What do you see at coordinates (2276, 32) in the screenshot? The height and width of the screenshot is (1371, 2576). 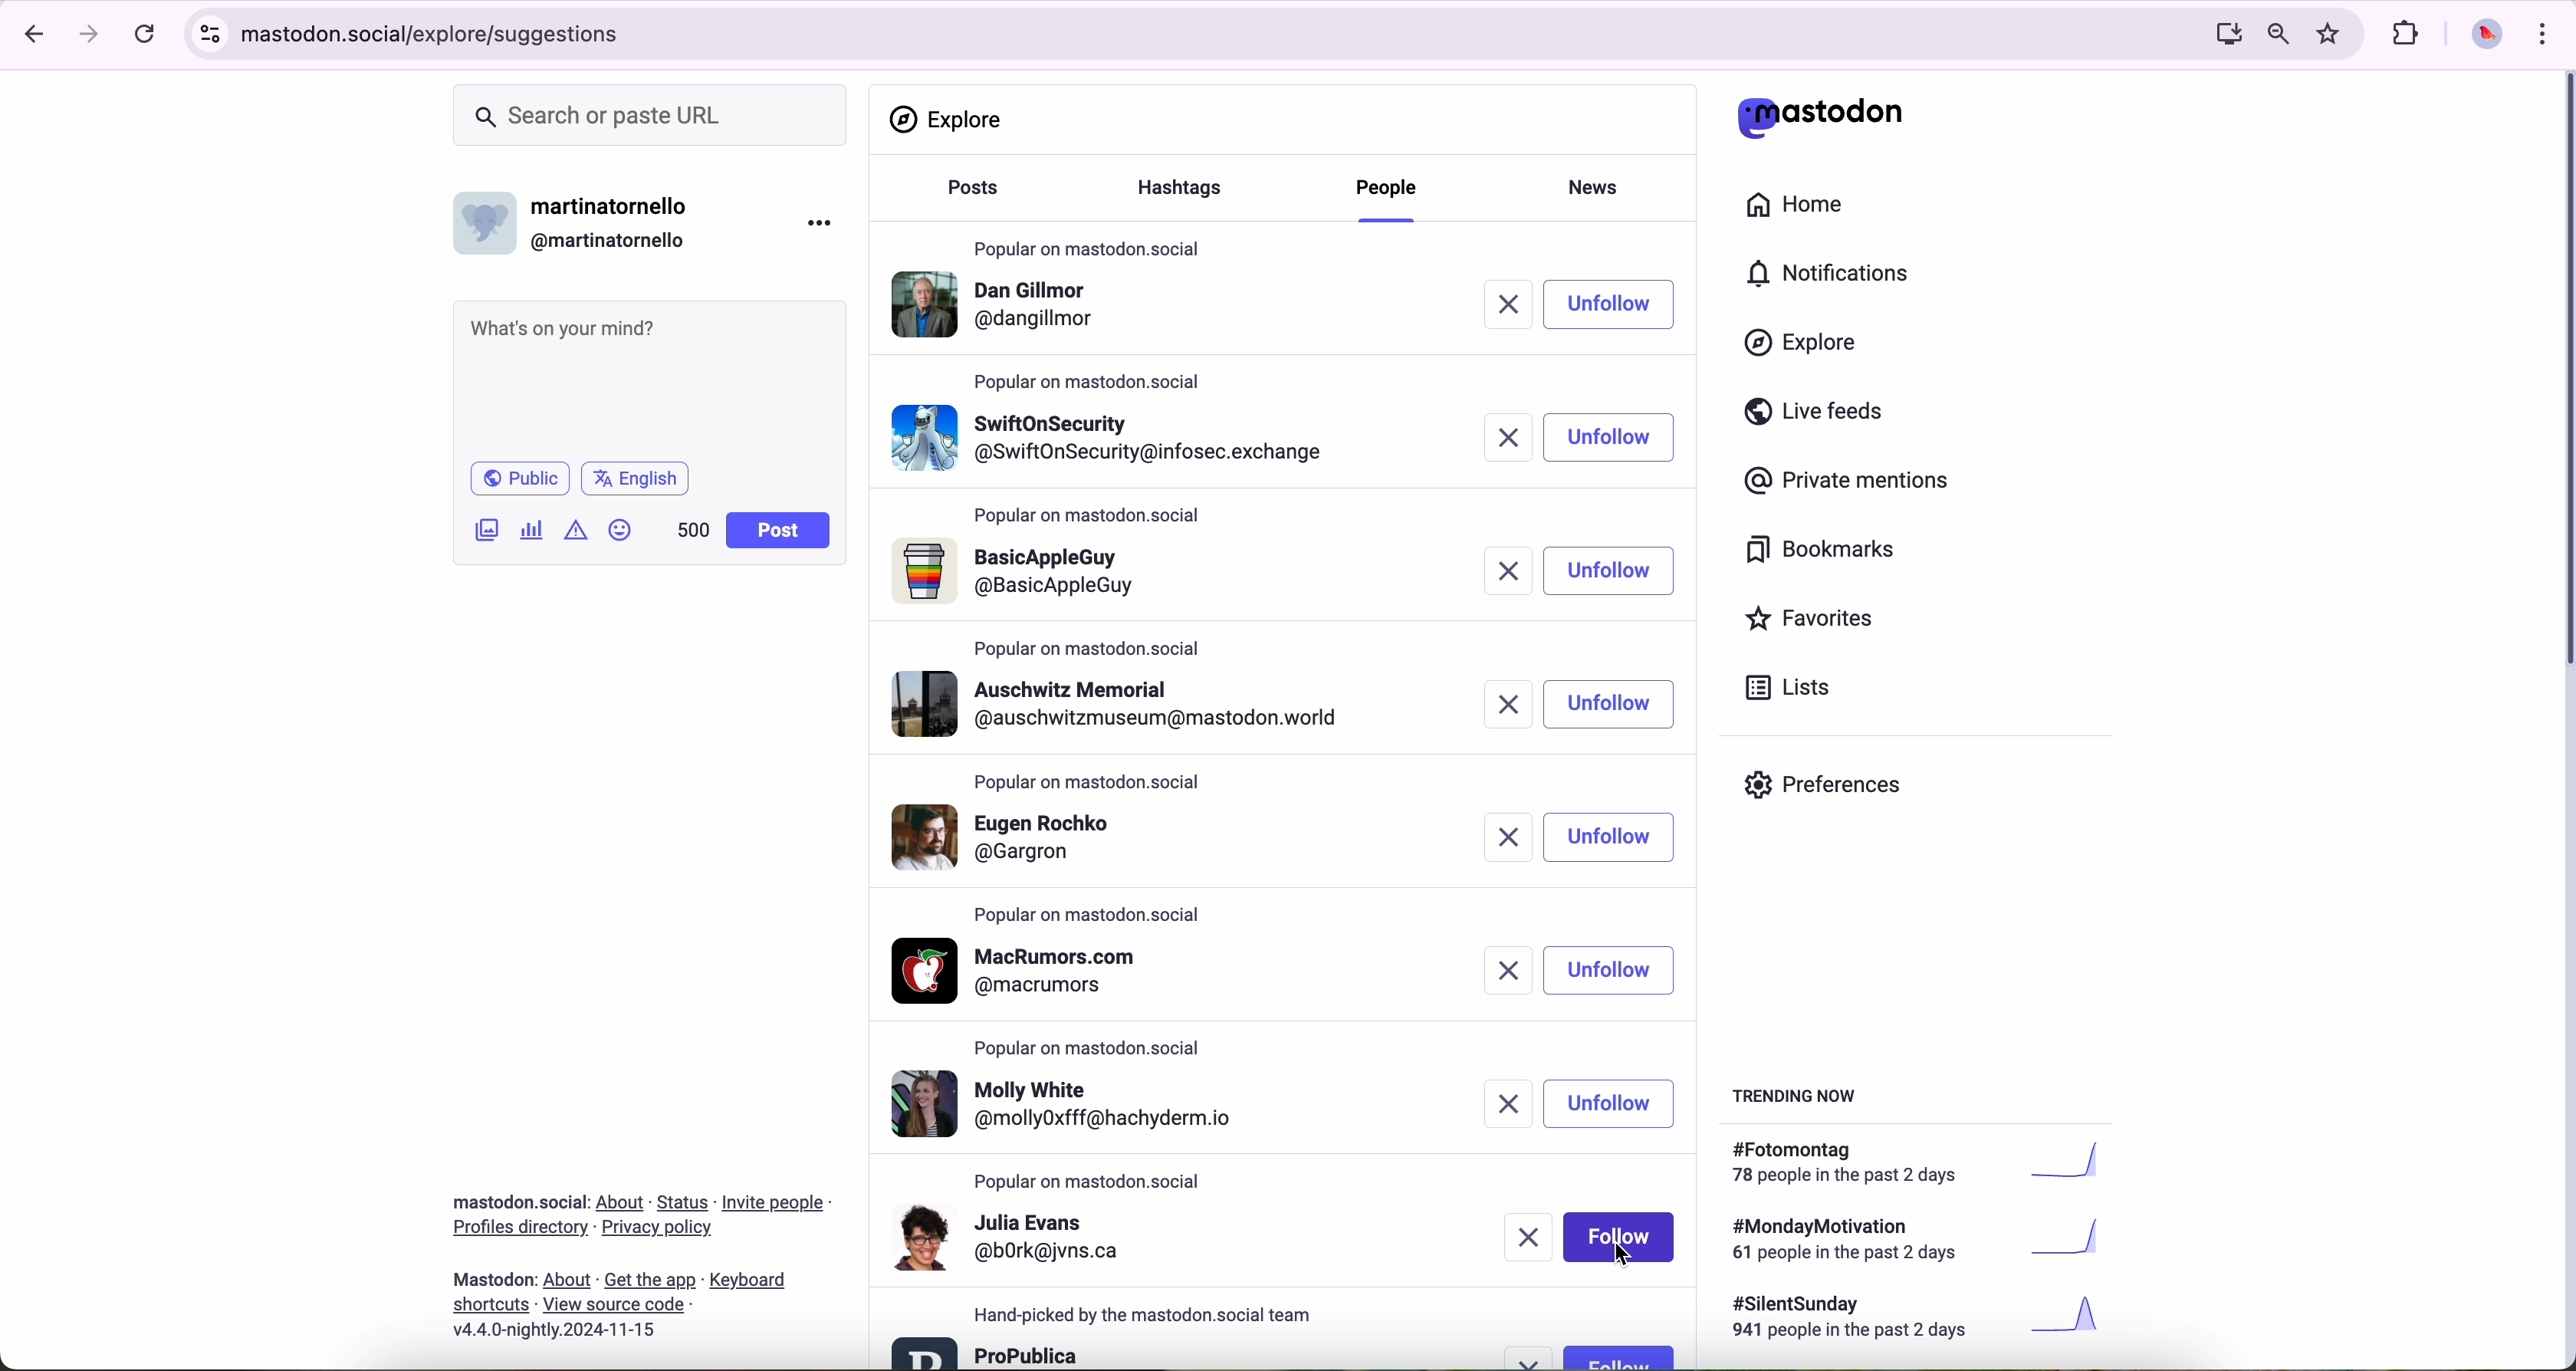 I see `zoom out` at bounding box center [2276, 32].